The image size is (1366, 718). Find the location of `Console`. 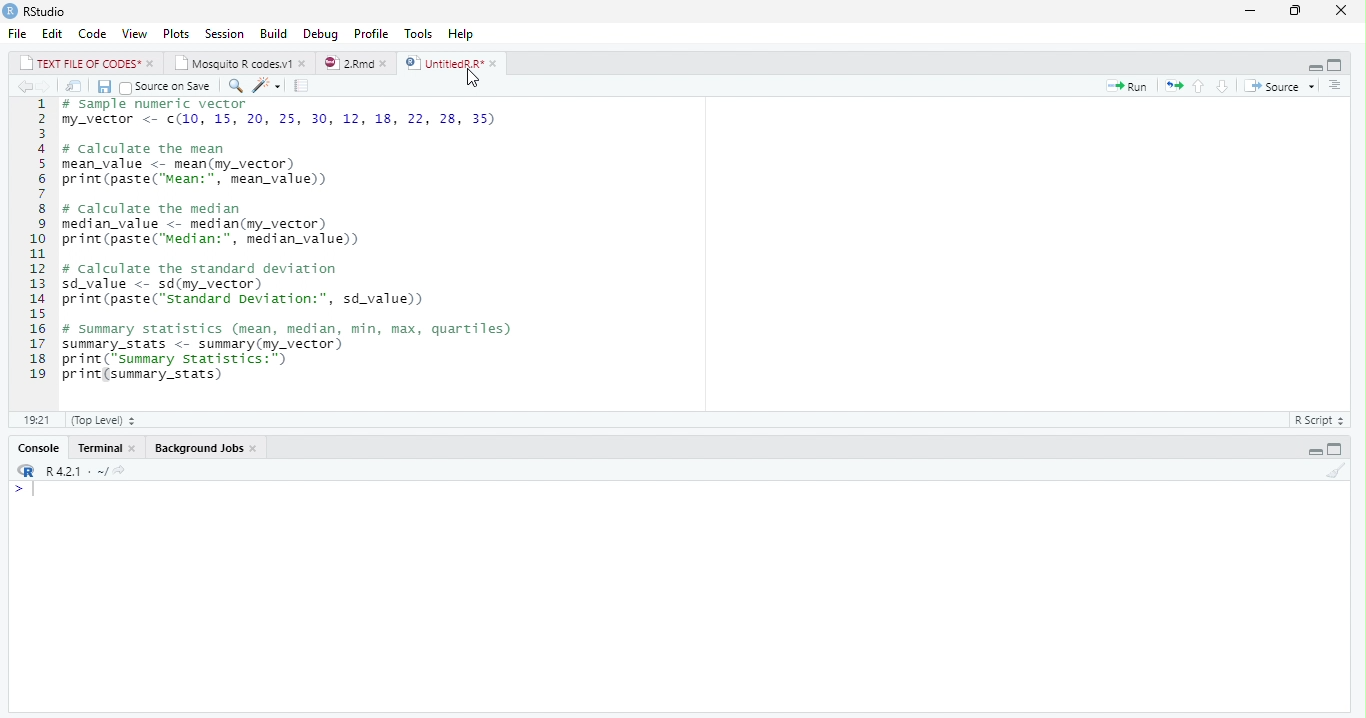

Console is located at coordinates (41, 449).